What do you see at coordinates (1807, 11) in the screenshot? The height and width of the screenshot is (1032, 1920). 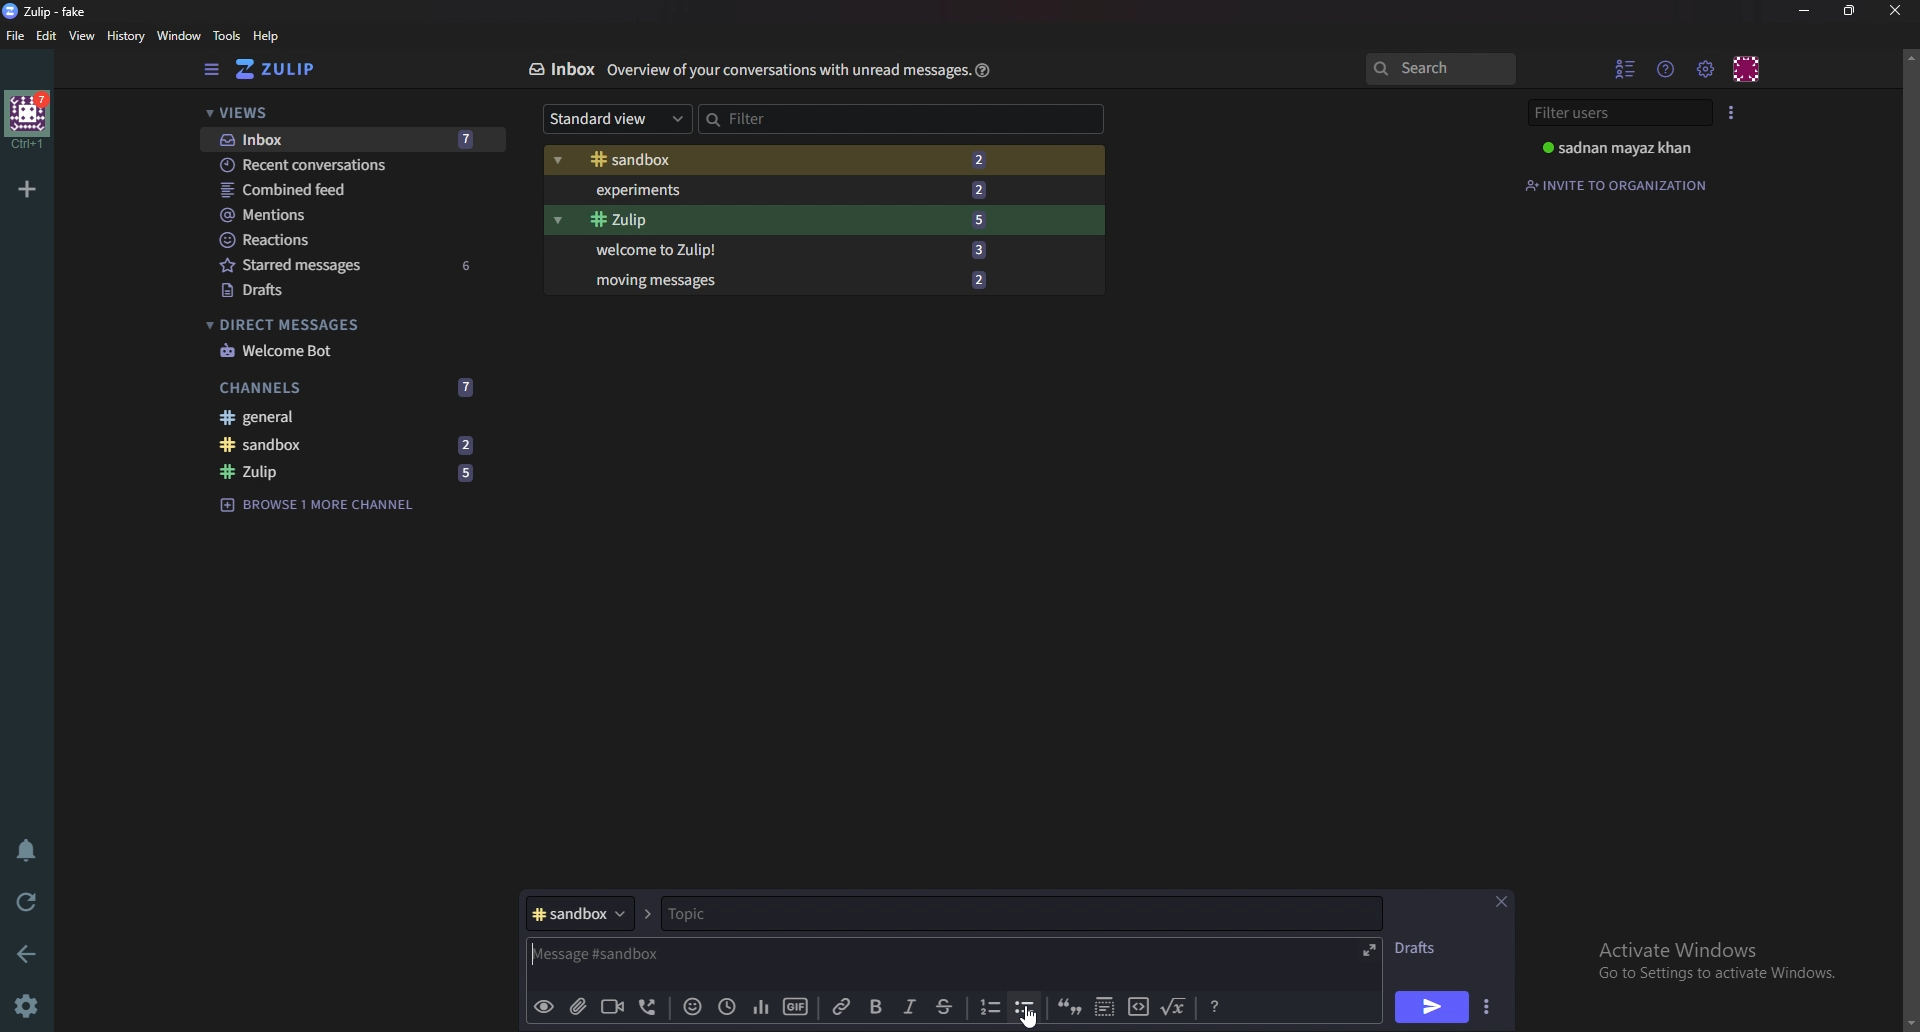 I see `Minimize` at bounding box center [1807, 11].